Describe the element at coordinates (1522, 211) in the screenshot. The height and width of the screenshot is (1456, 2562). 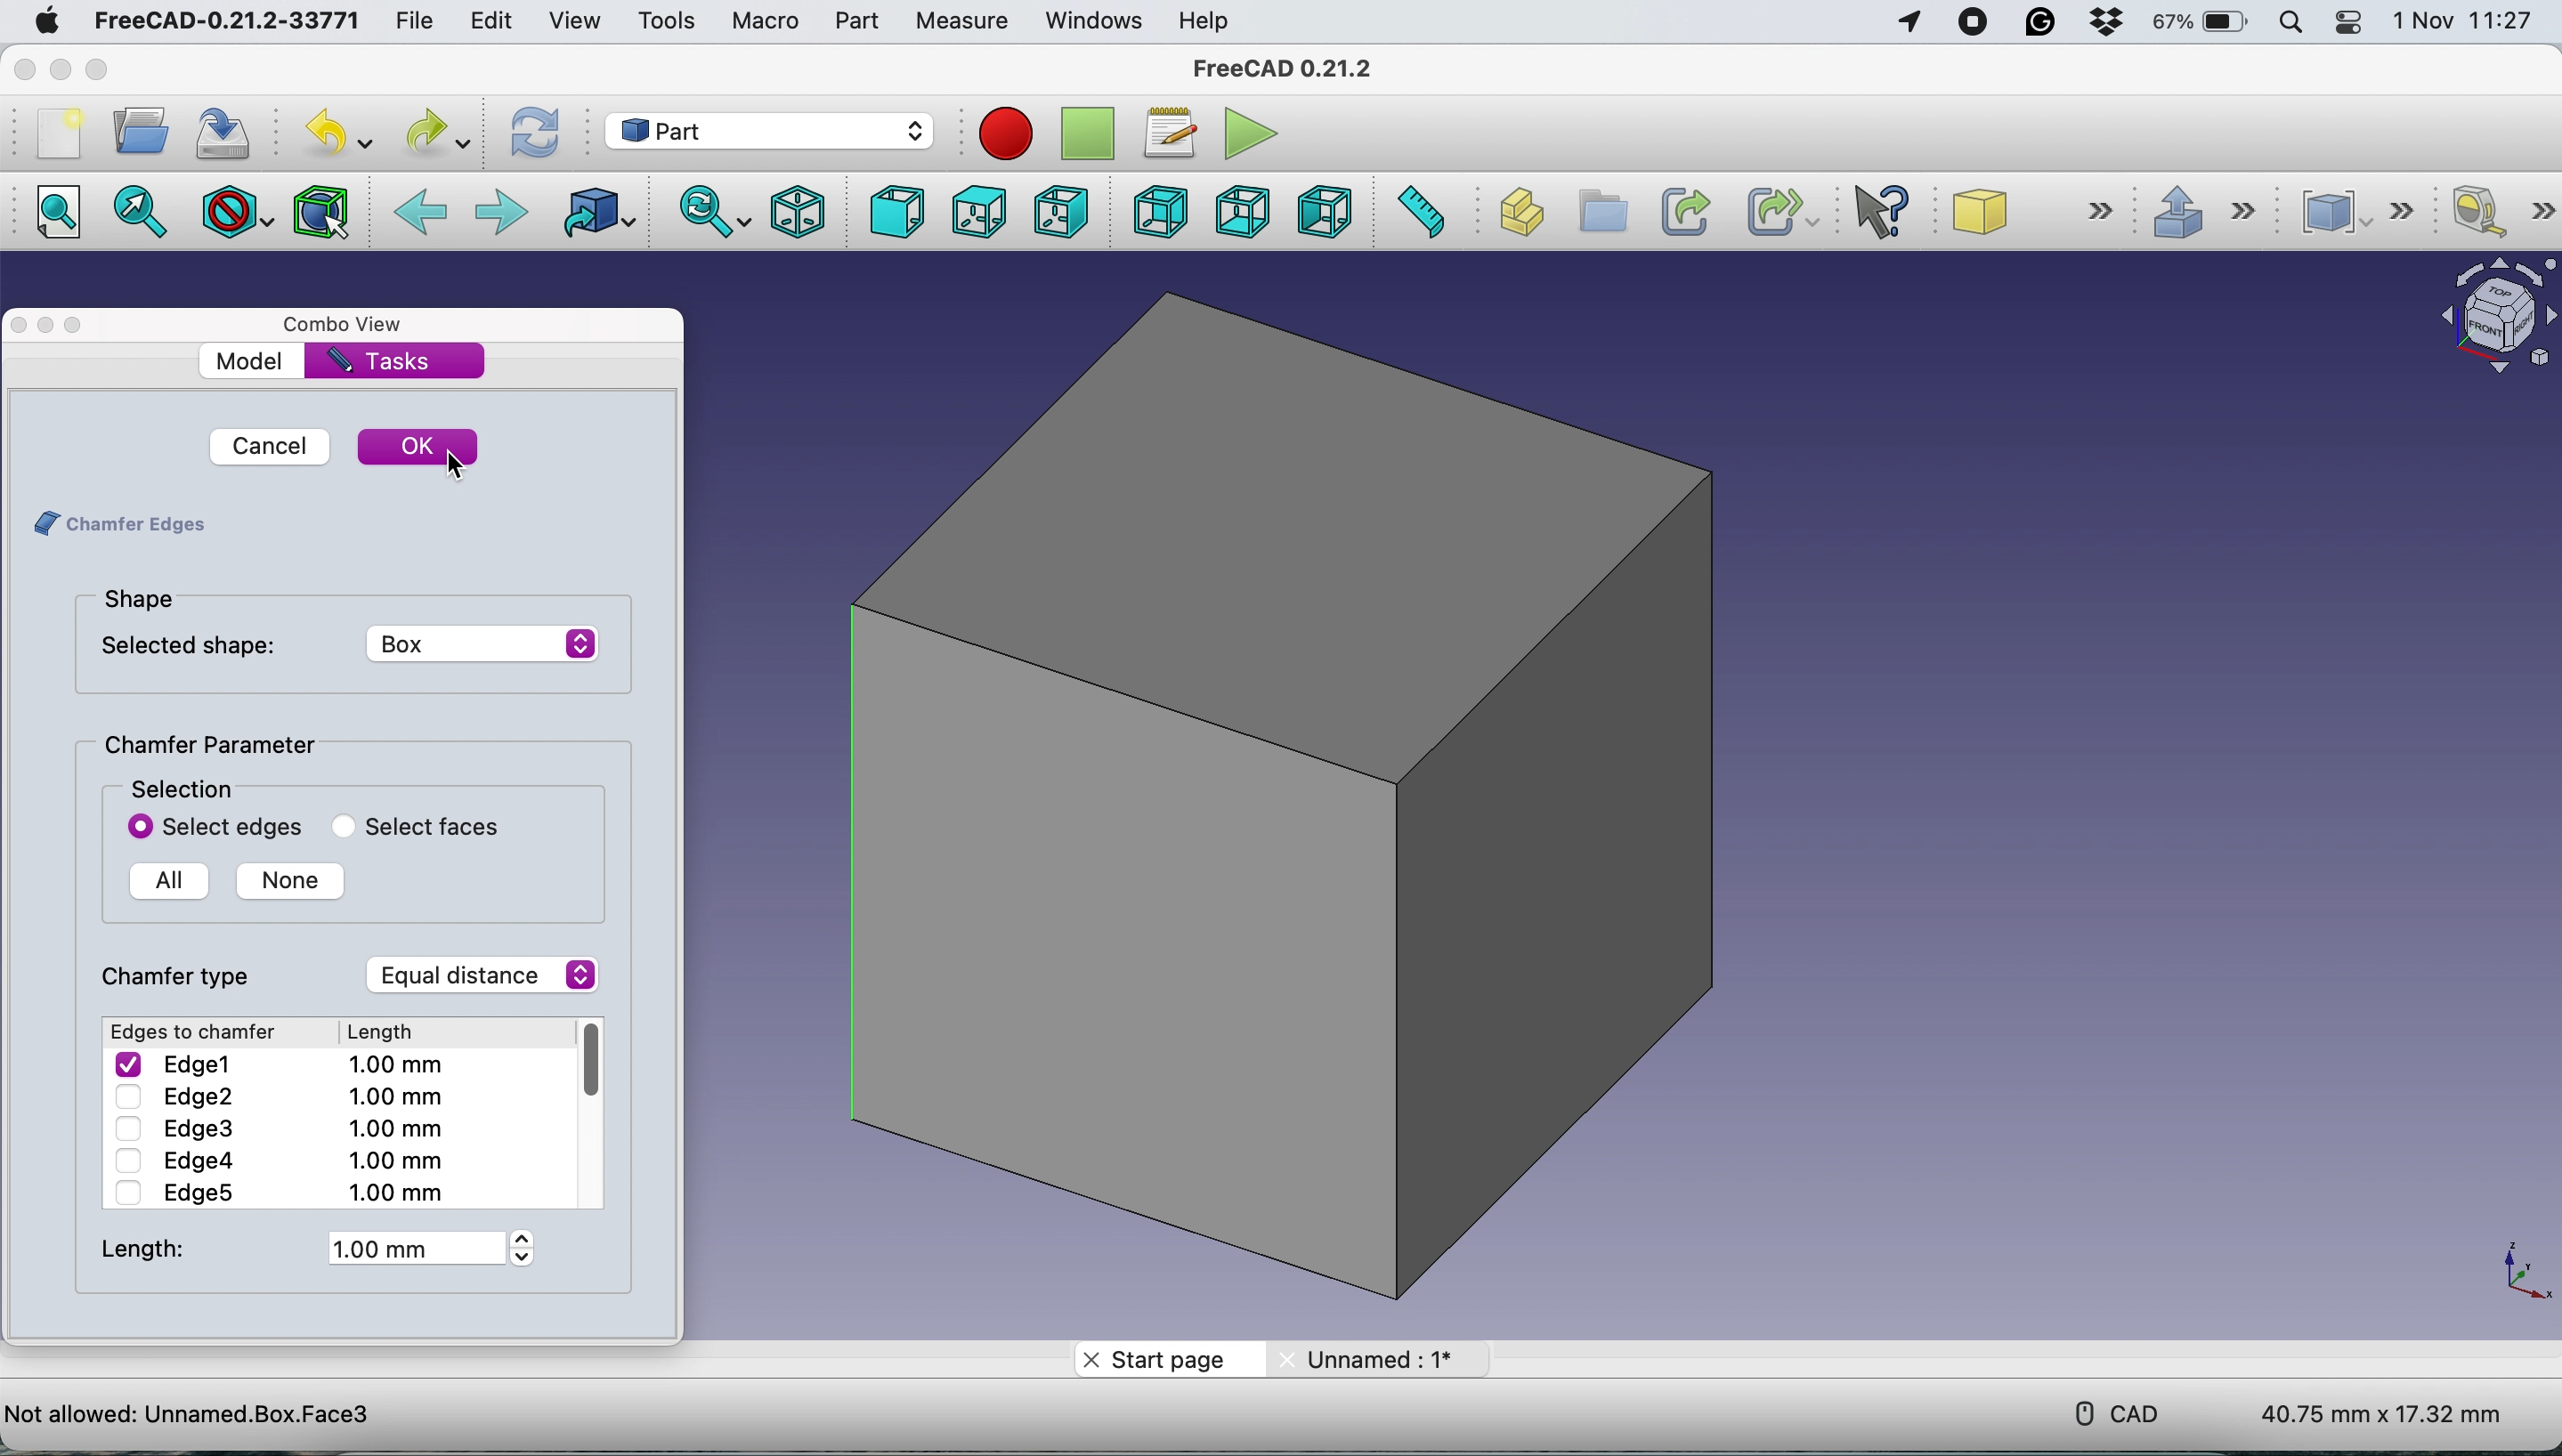
I see `create part` at that location.